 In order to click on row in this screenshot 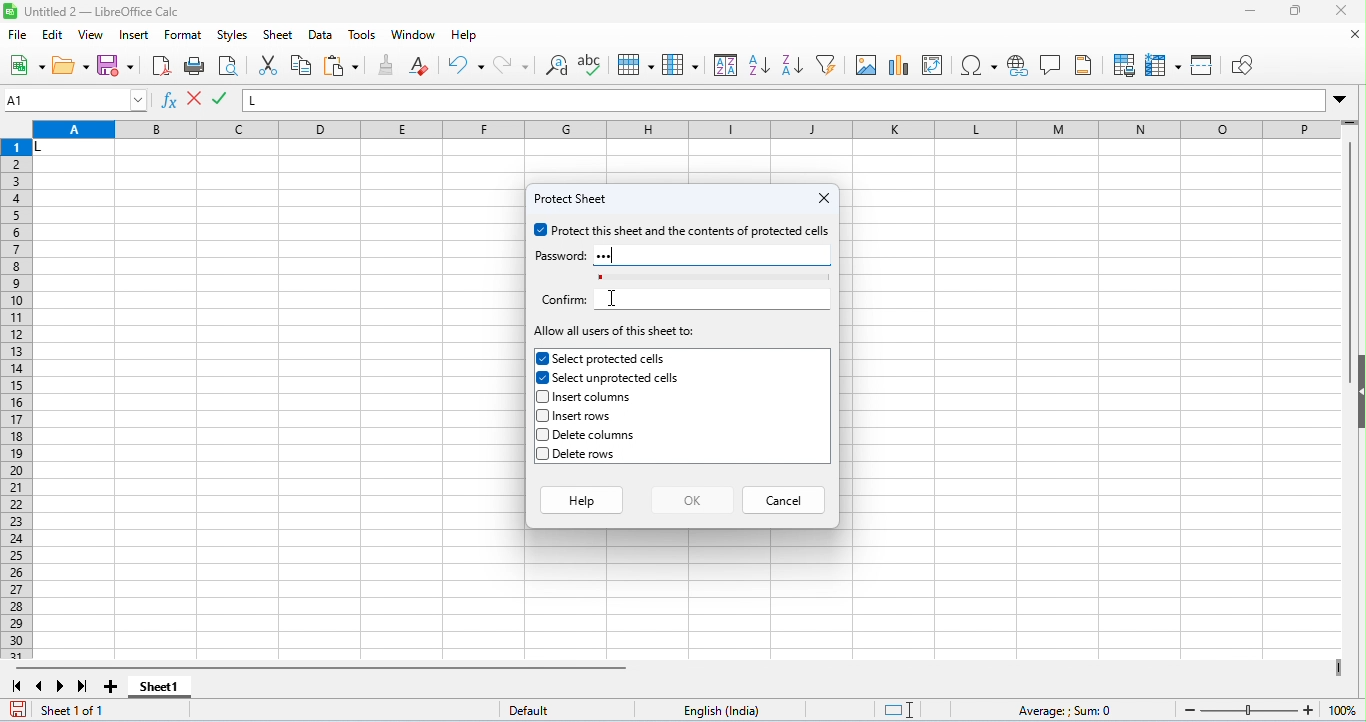, I will do `click(635, 65)`.